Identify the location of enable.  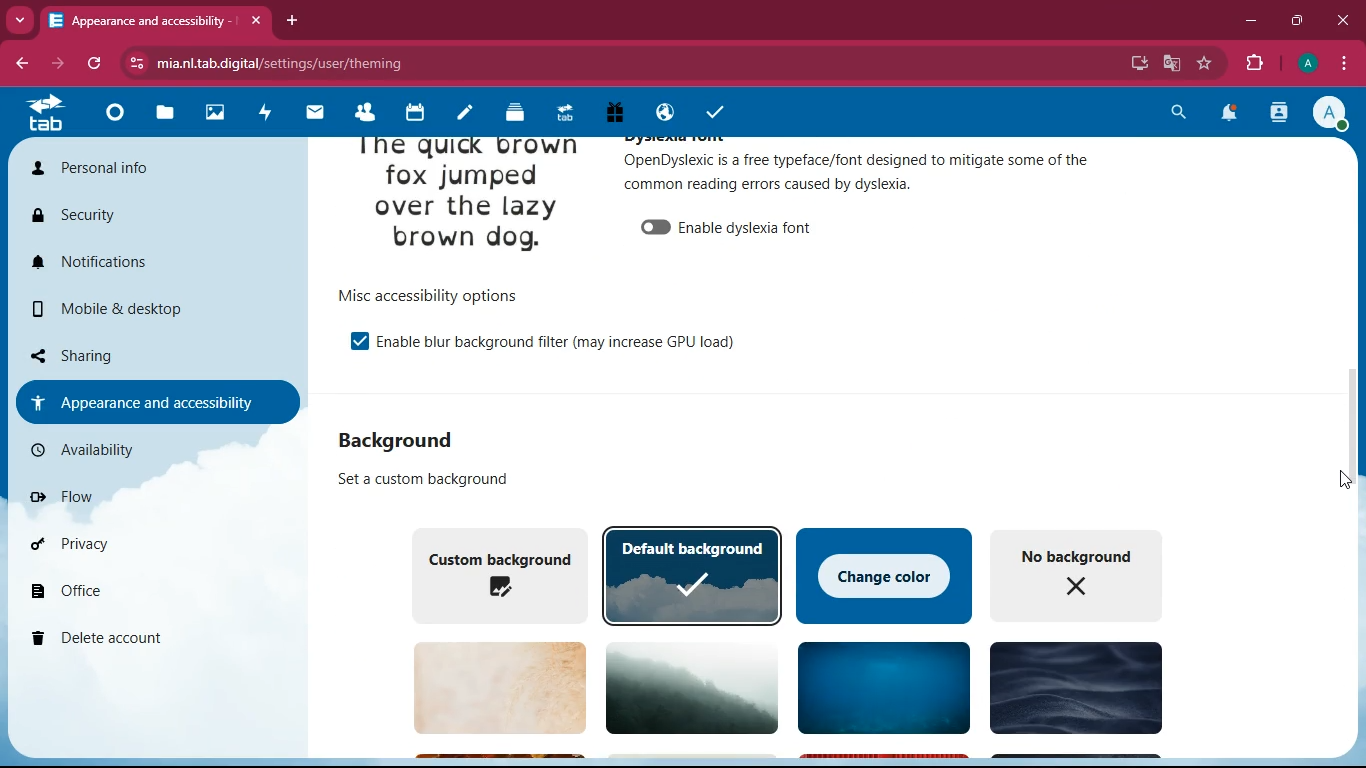
(350, 340).